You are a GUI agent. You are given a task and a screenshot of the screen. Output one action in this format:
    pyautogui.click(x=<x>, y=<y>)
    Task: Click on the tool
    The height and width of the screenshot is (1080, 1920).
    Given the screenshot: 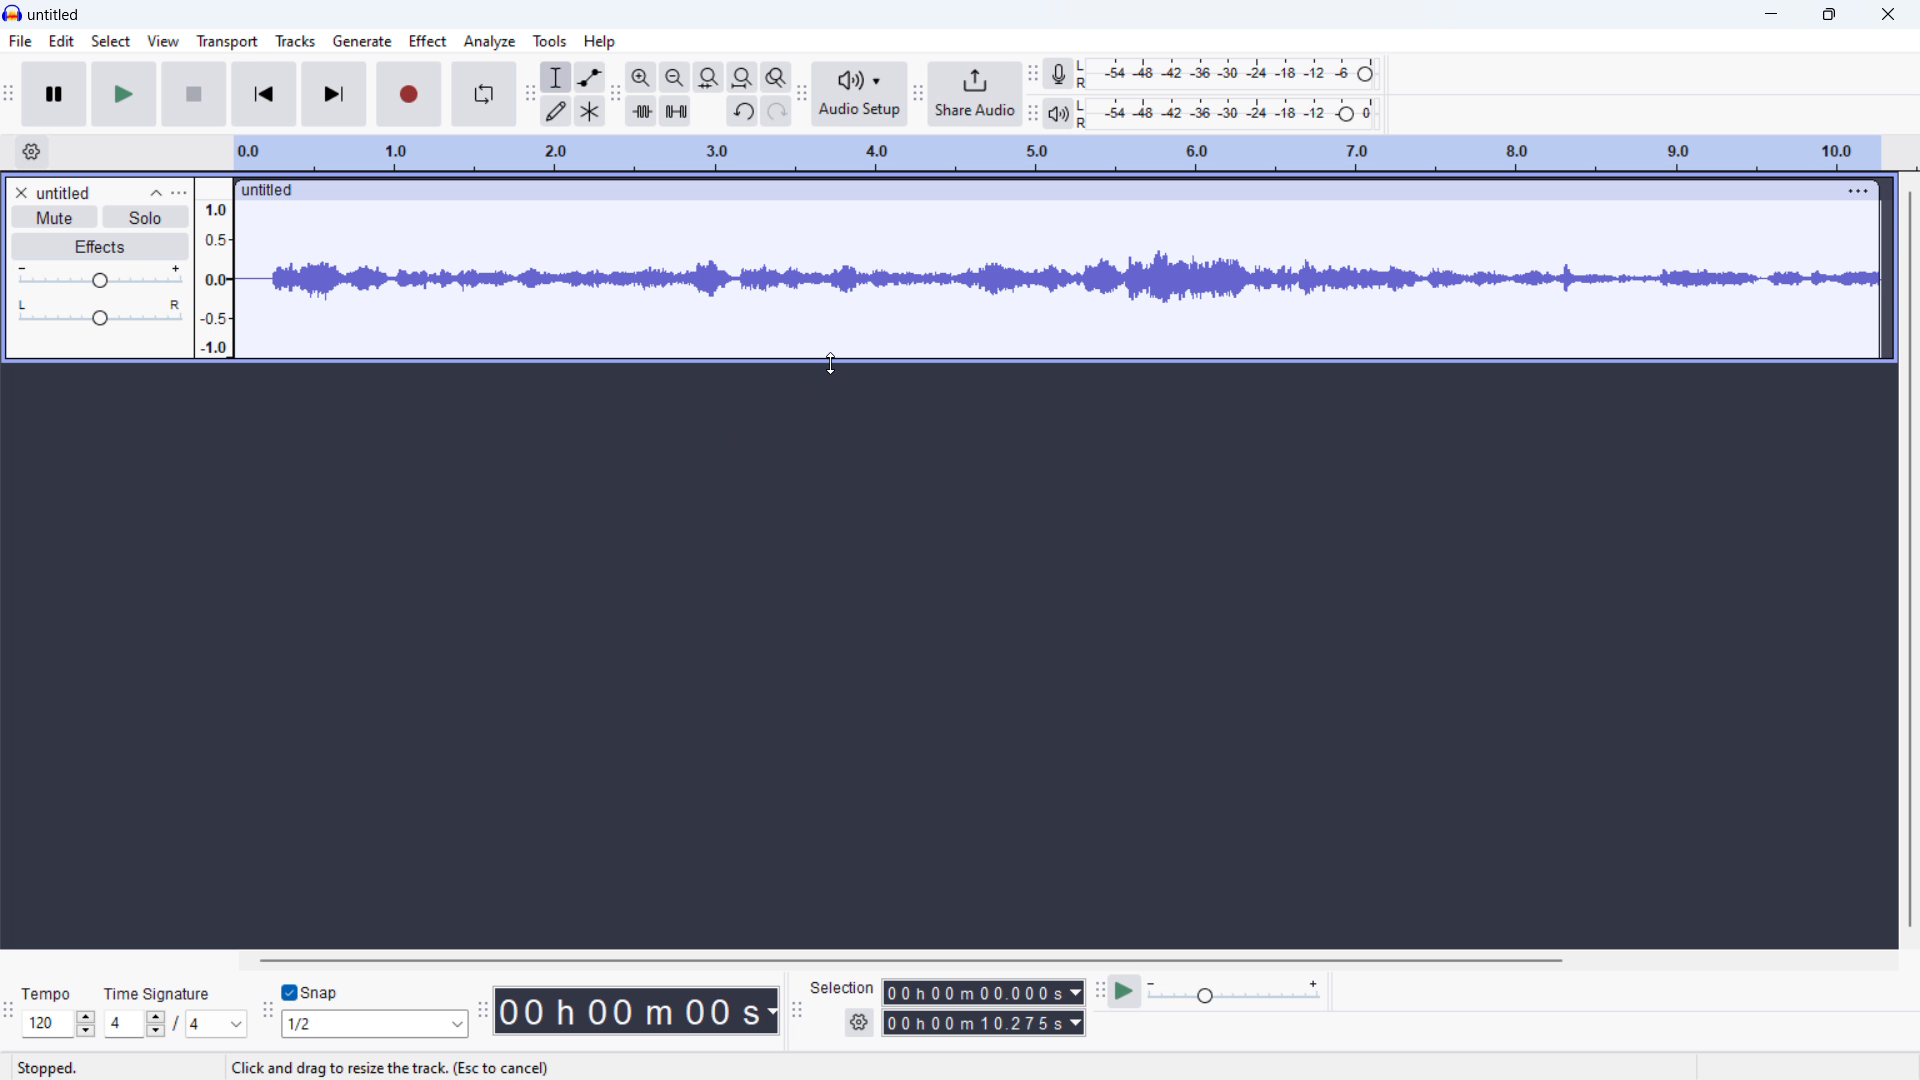 What is the action you would take?
    pyautogui.click(x=550, y=41)
    